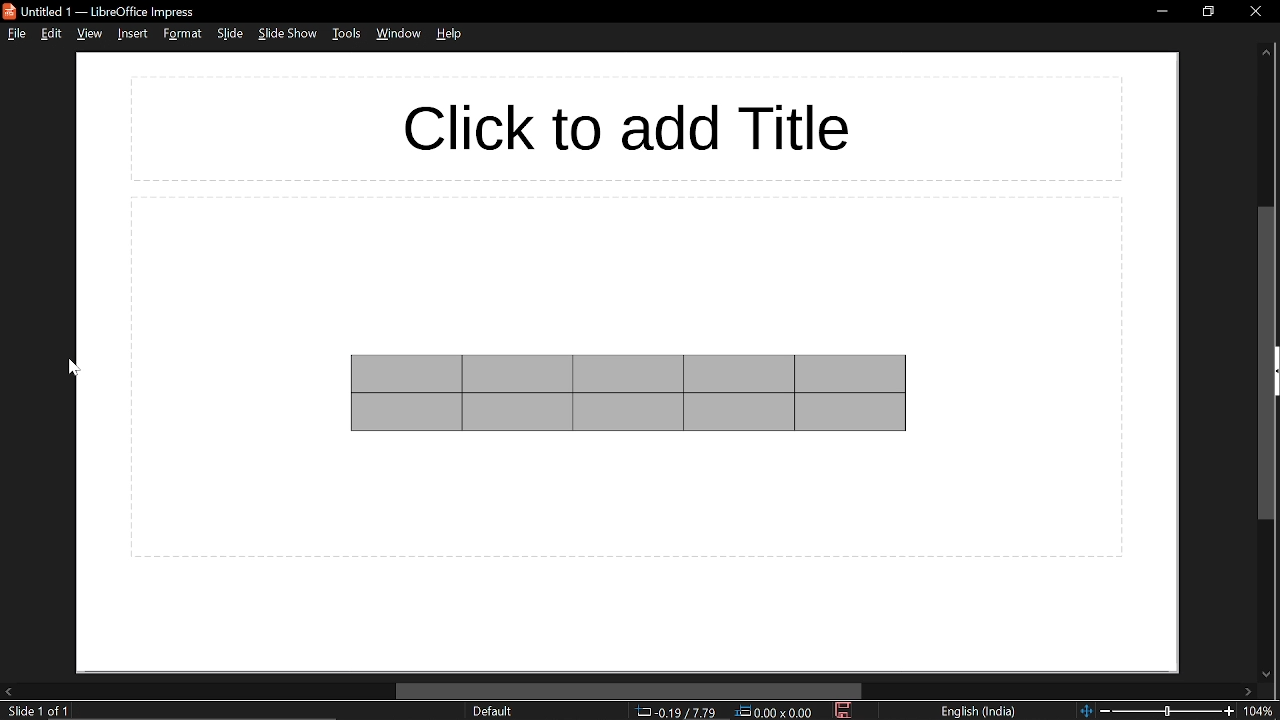  What do you see at coordinates (1261, 363) in the screenshot?
I see `vertical scrollbar` at bounding box center [1261, 363].